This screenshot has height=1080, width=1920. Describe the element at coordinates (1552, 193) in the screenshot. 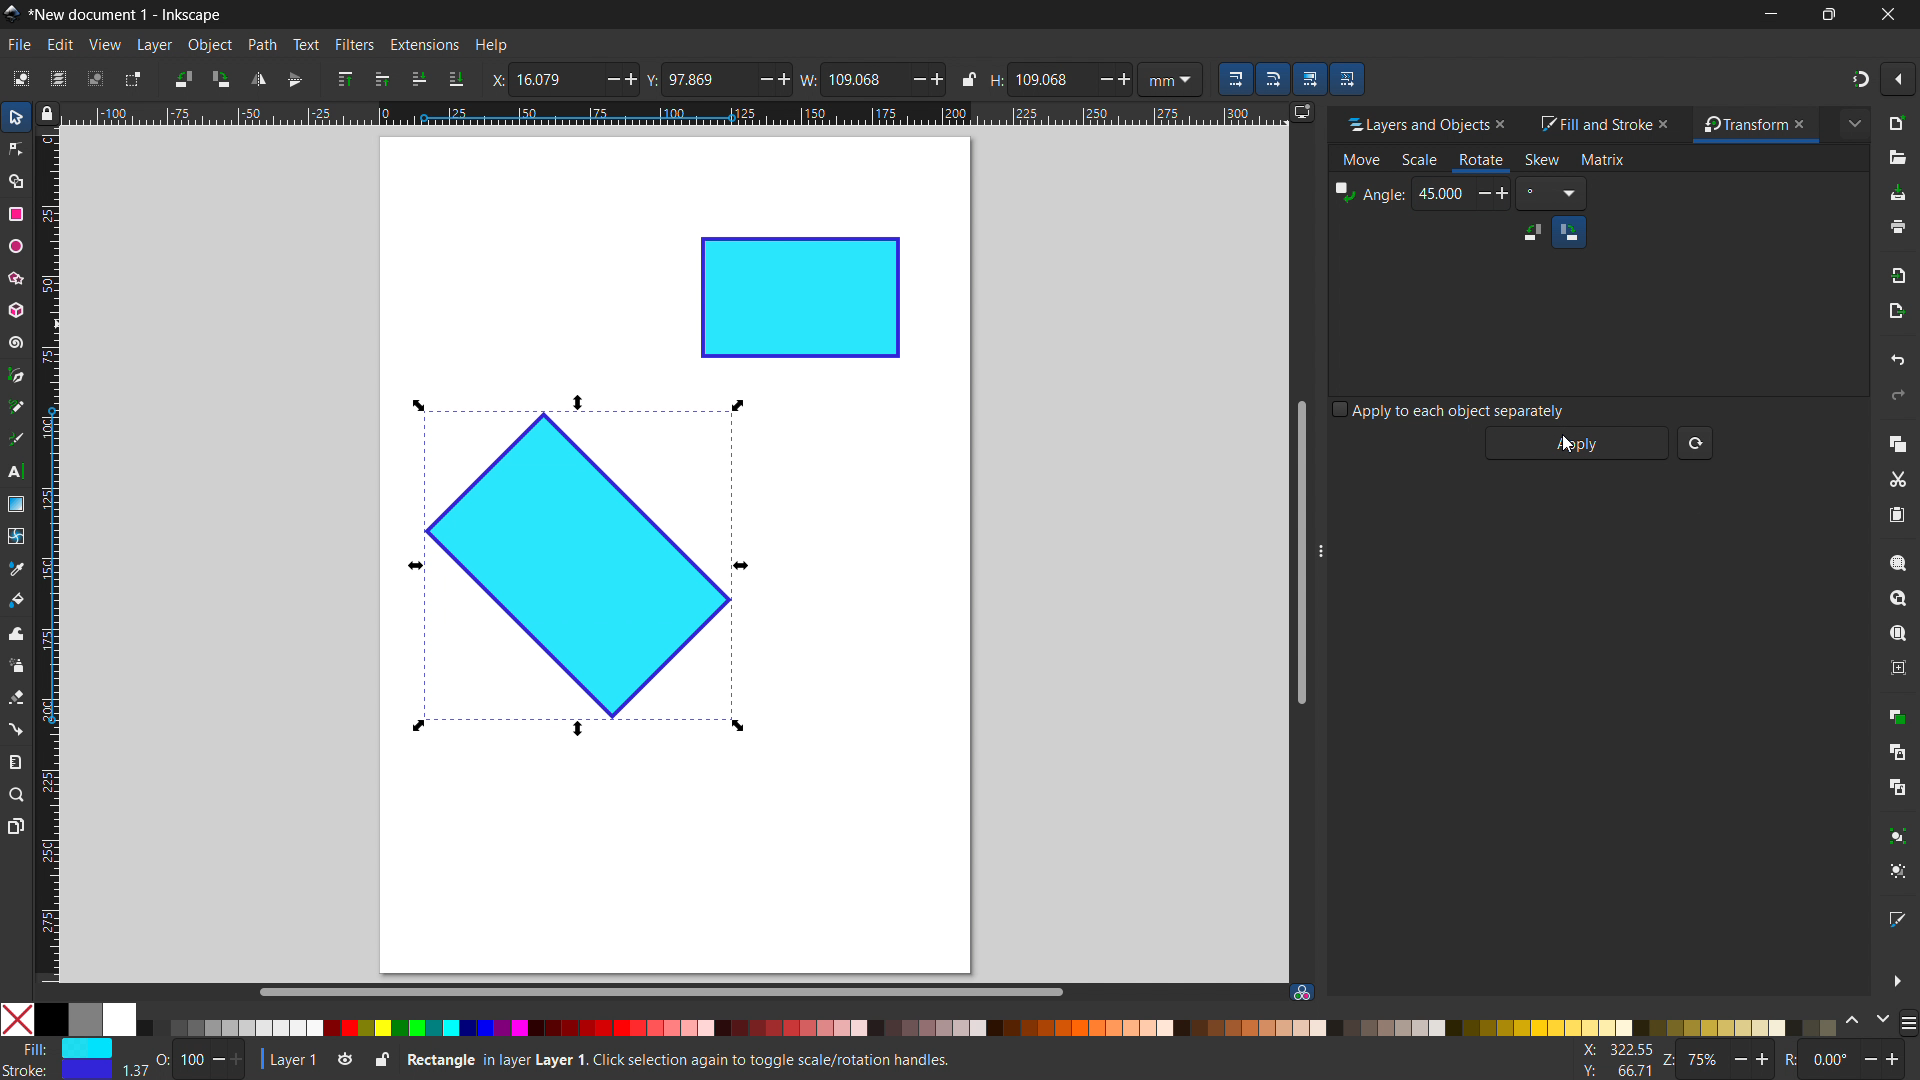

I see `Degree` at that location.